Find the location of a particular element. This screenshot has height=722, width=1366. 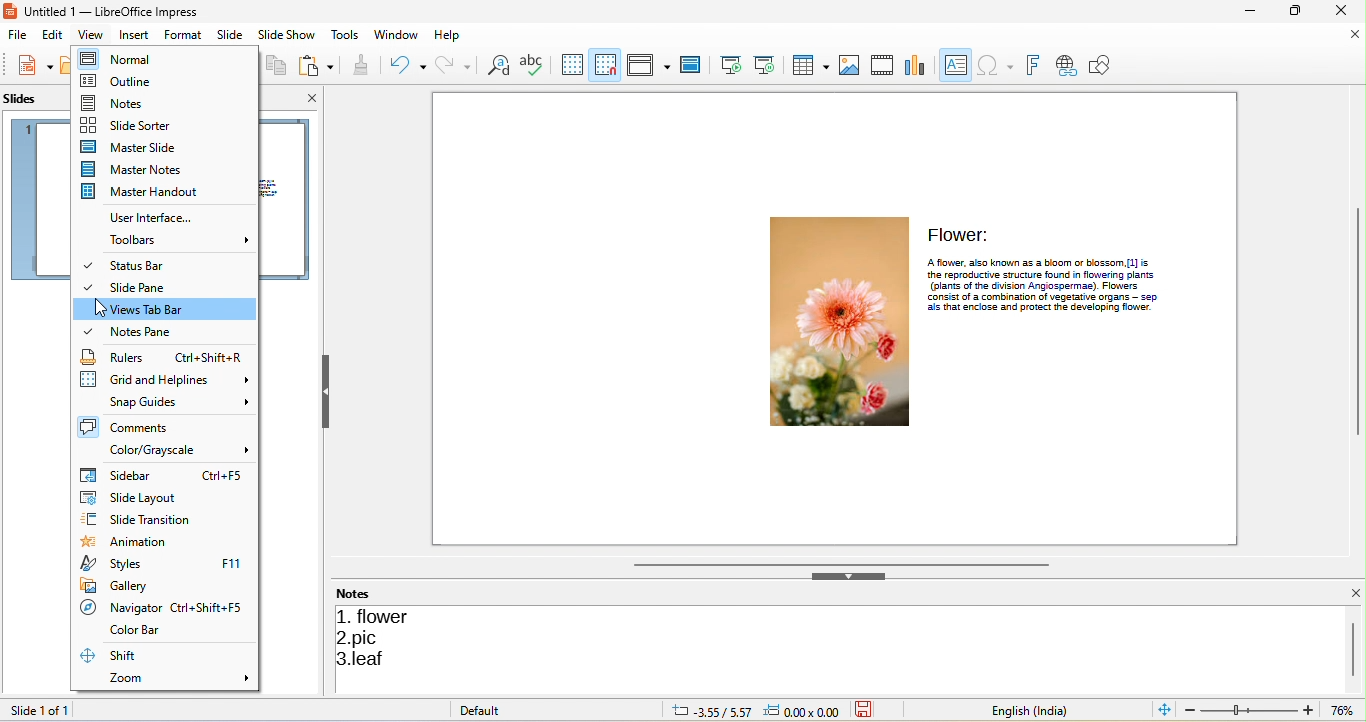

table is located at coordinates (809, 63).